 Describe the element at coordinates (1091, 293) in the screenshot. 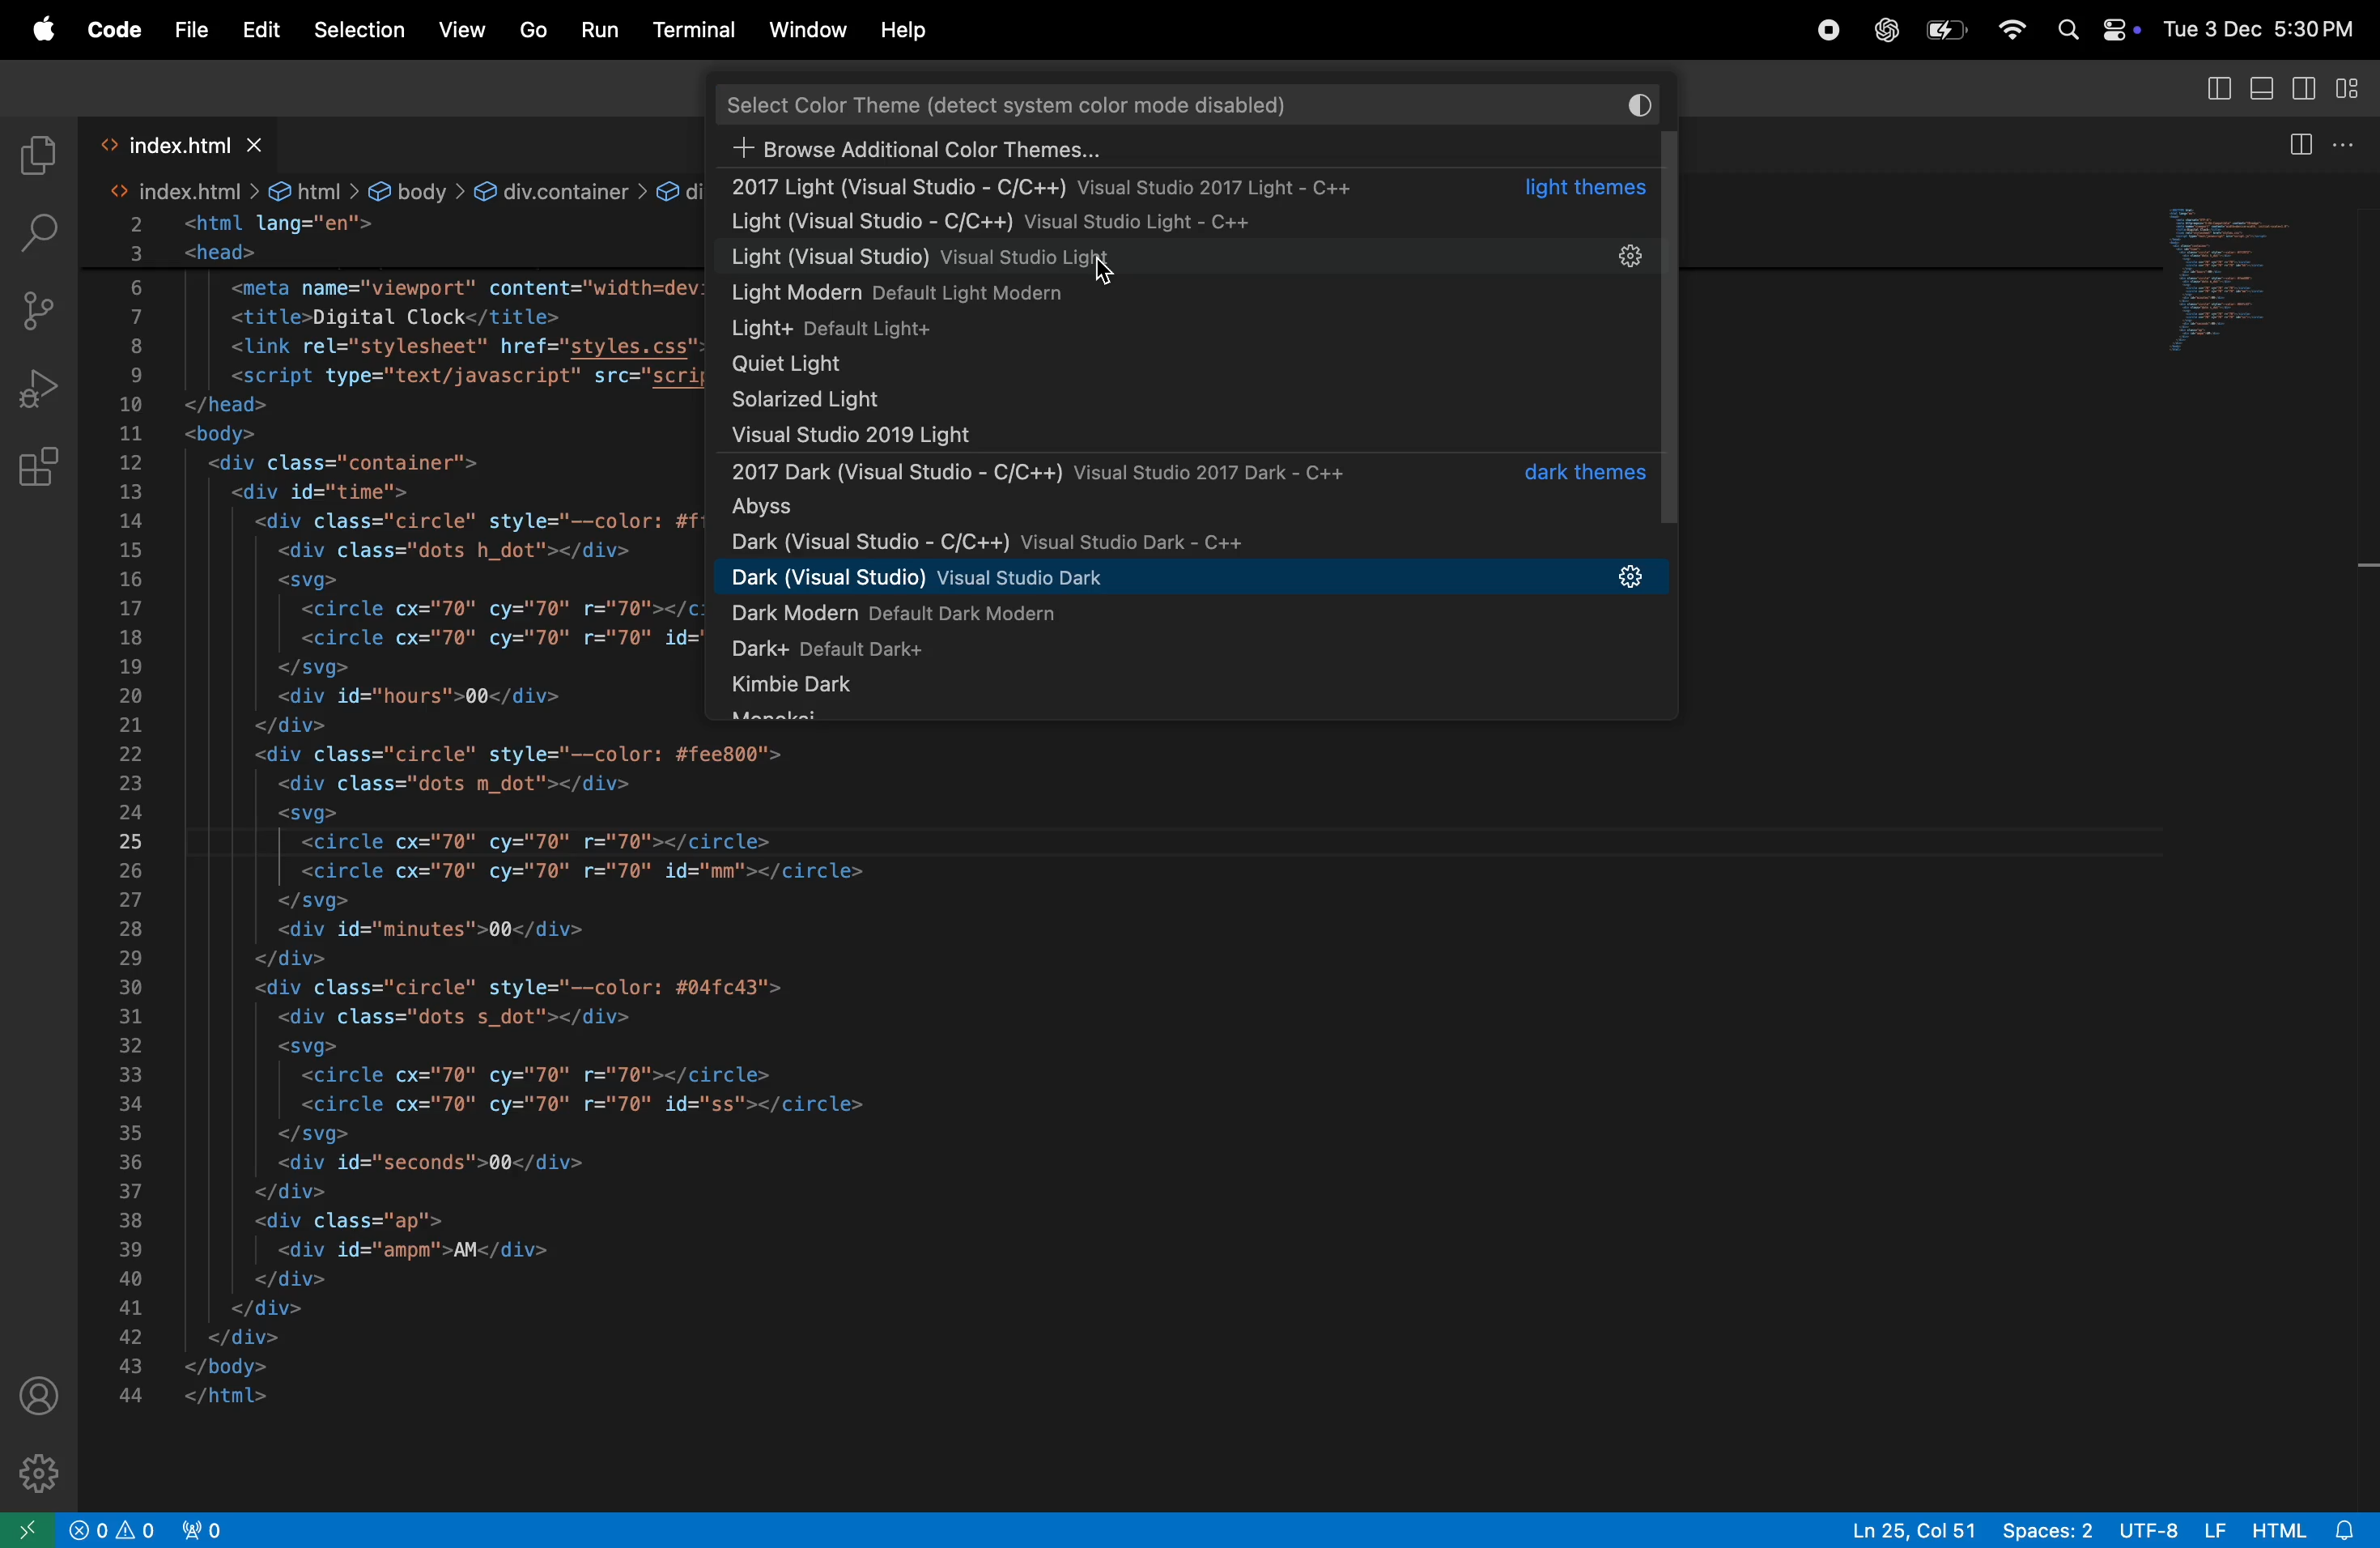

I see `light modern` at that location.